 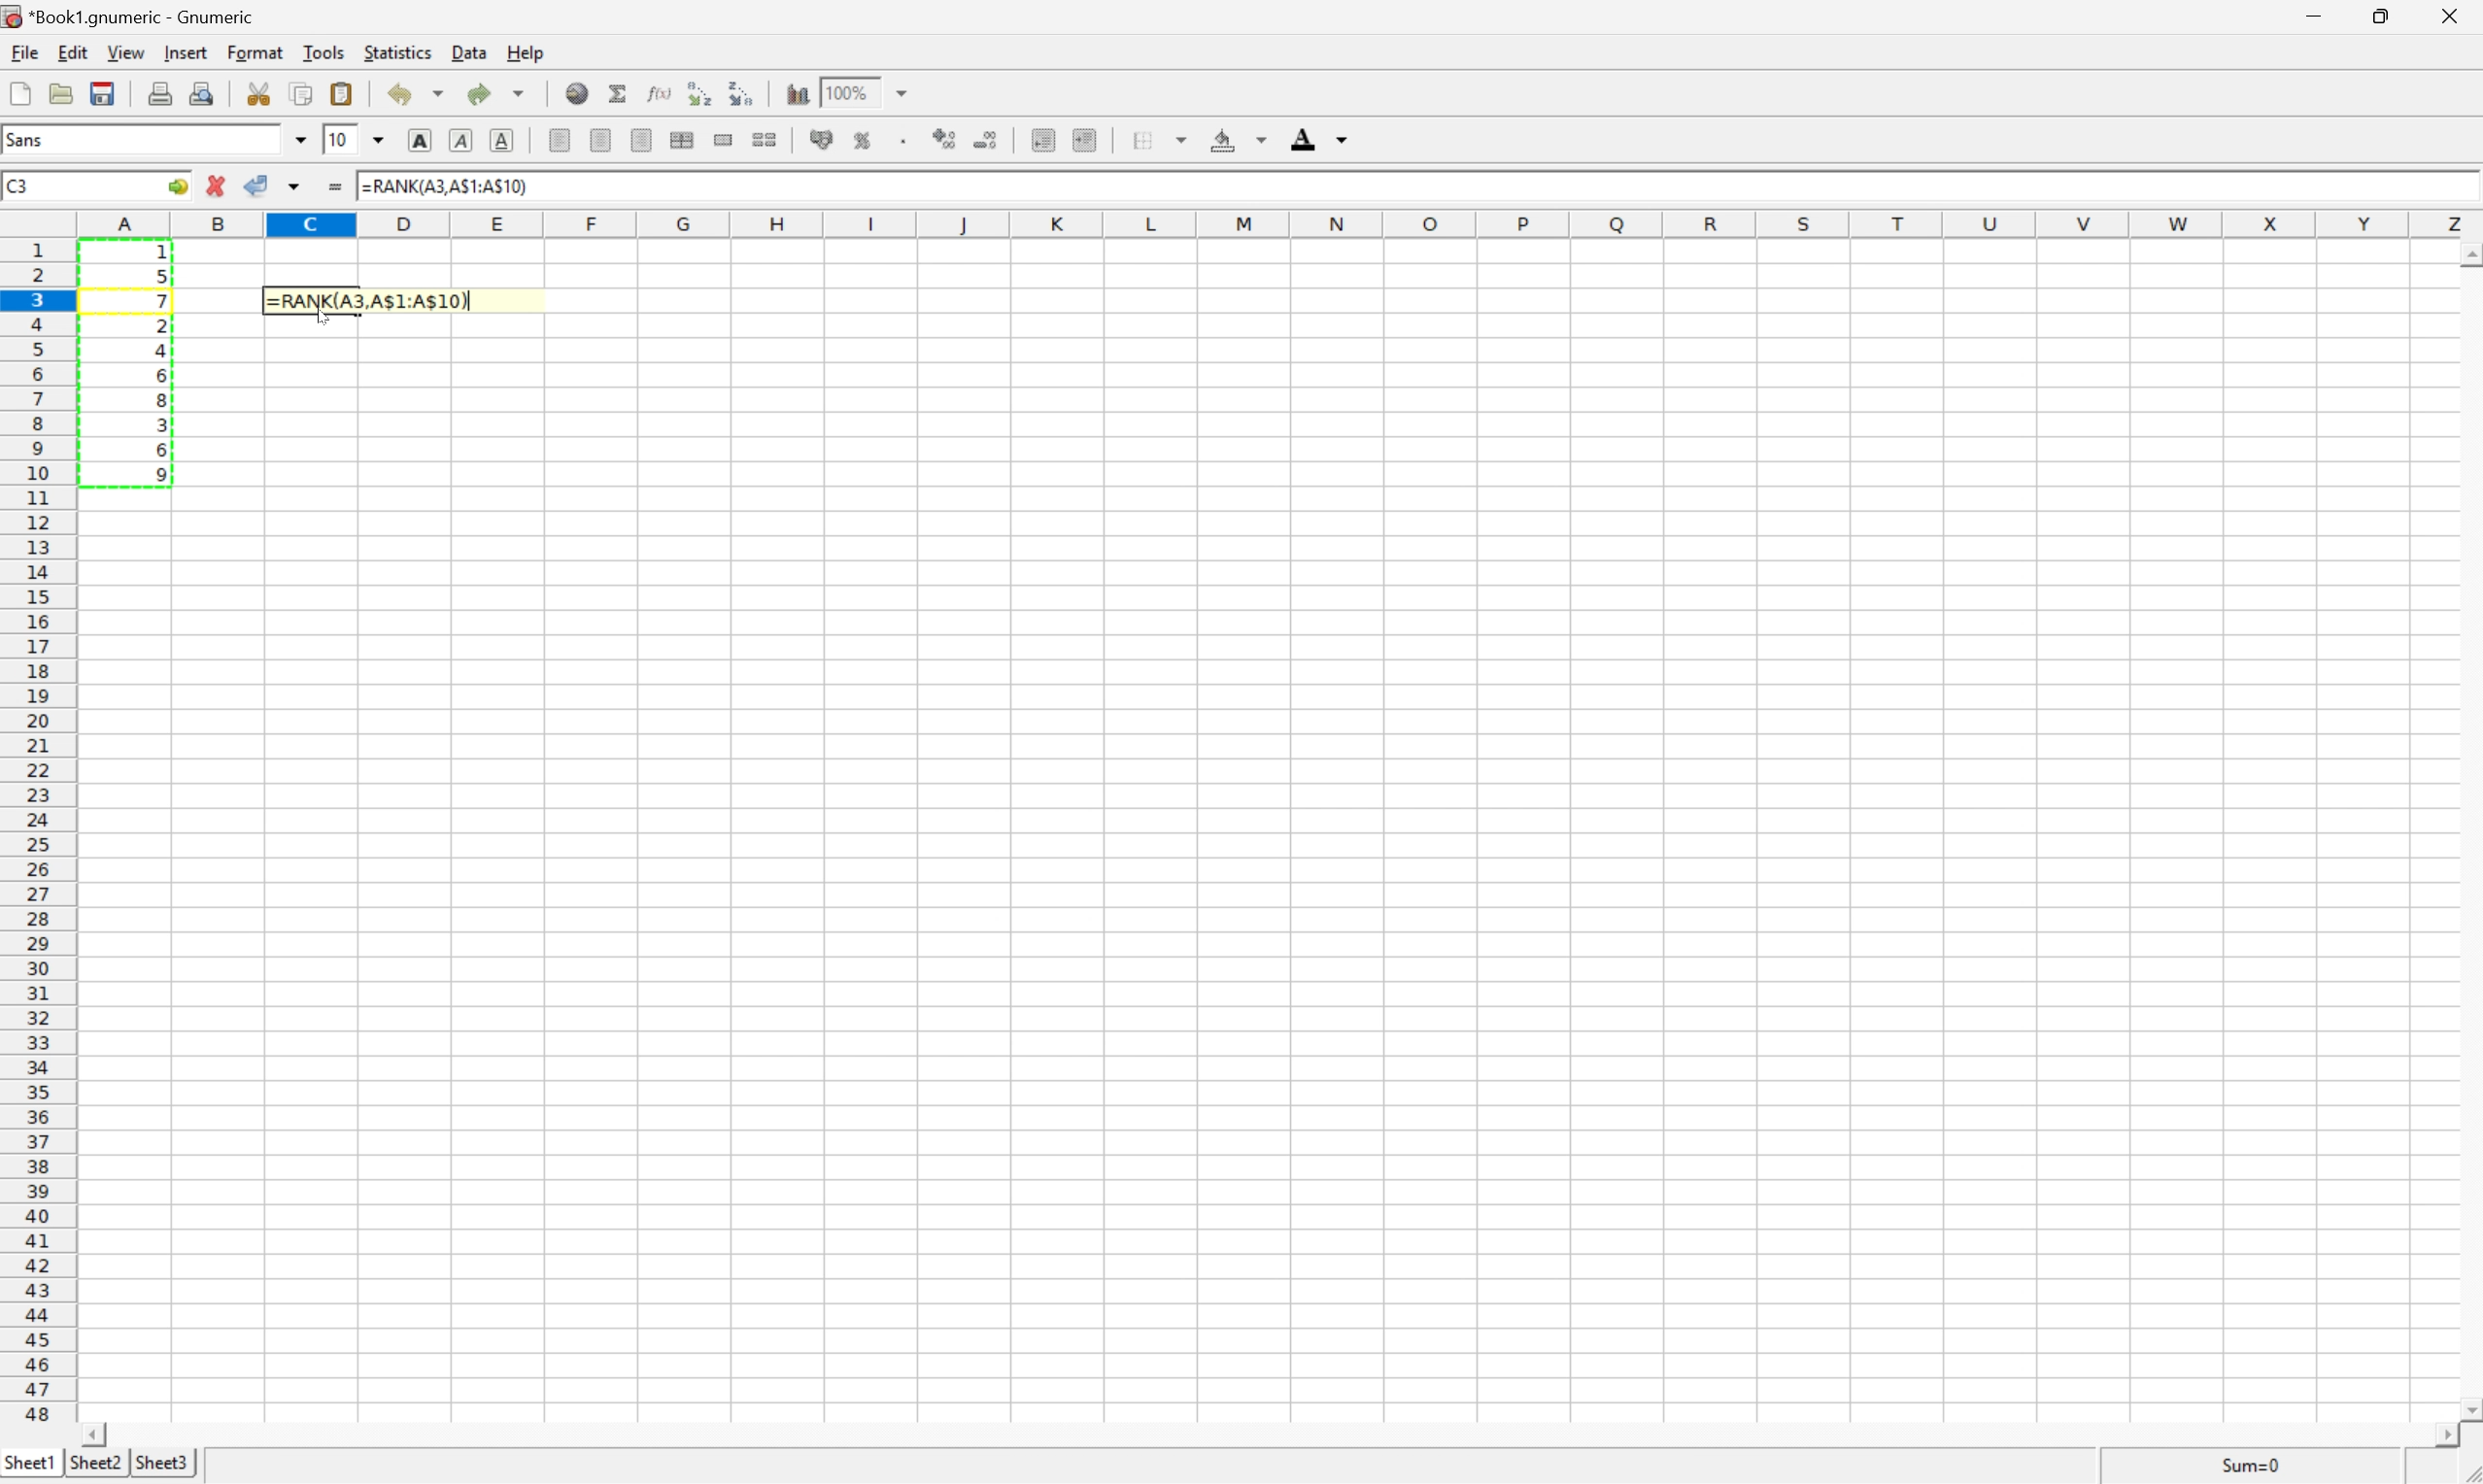 What do you see at coordinates (1318, 138) in the screenshot?
I see `foreground` at bounding box center [1318, 138].